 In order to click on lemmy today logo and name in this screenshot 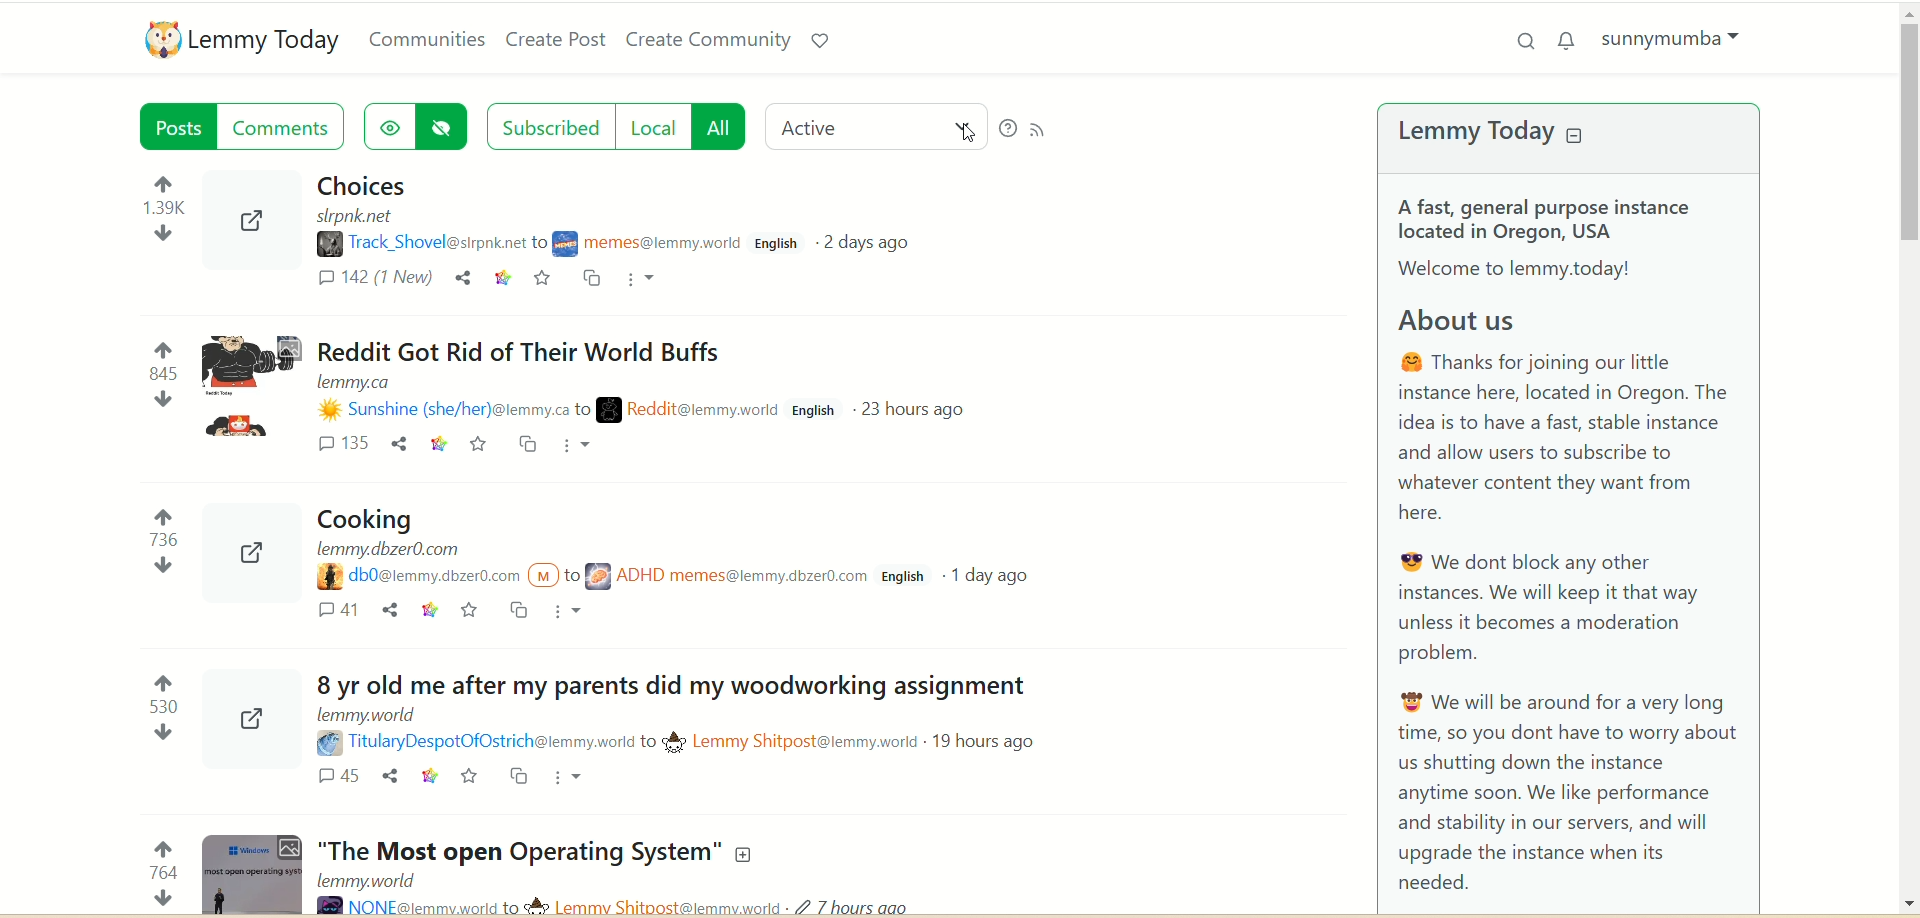, I will do `click(244, 39)`.